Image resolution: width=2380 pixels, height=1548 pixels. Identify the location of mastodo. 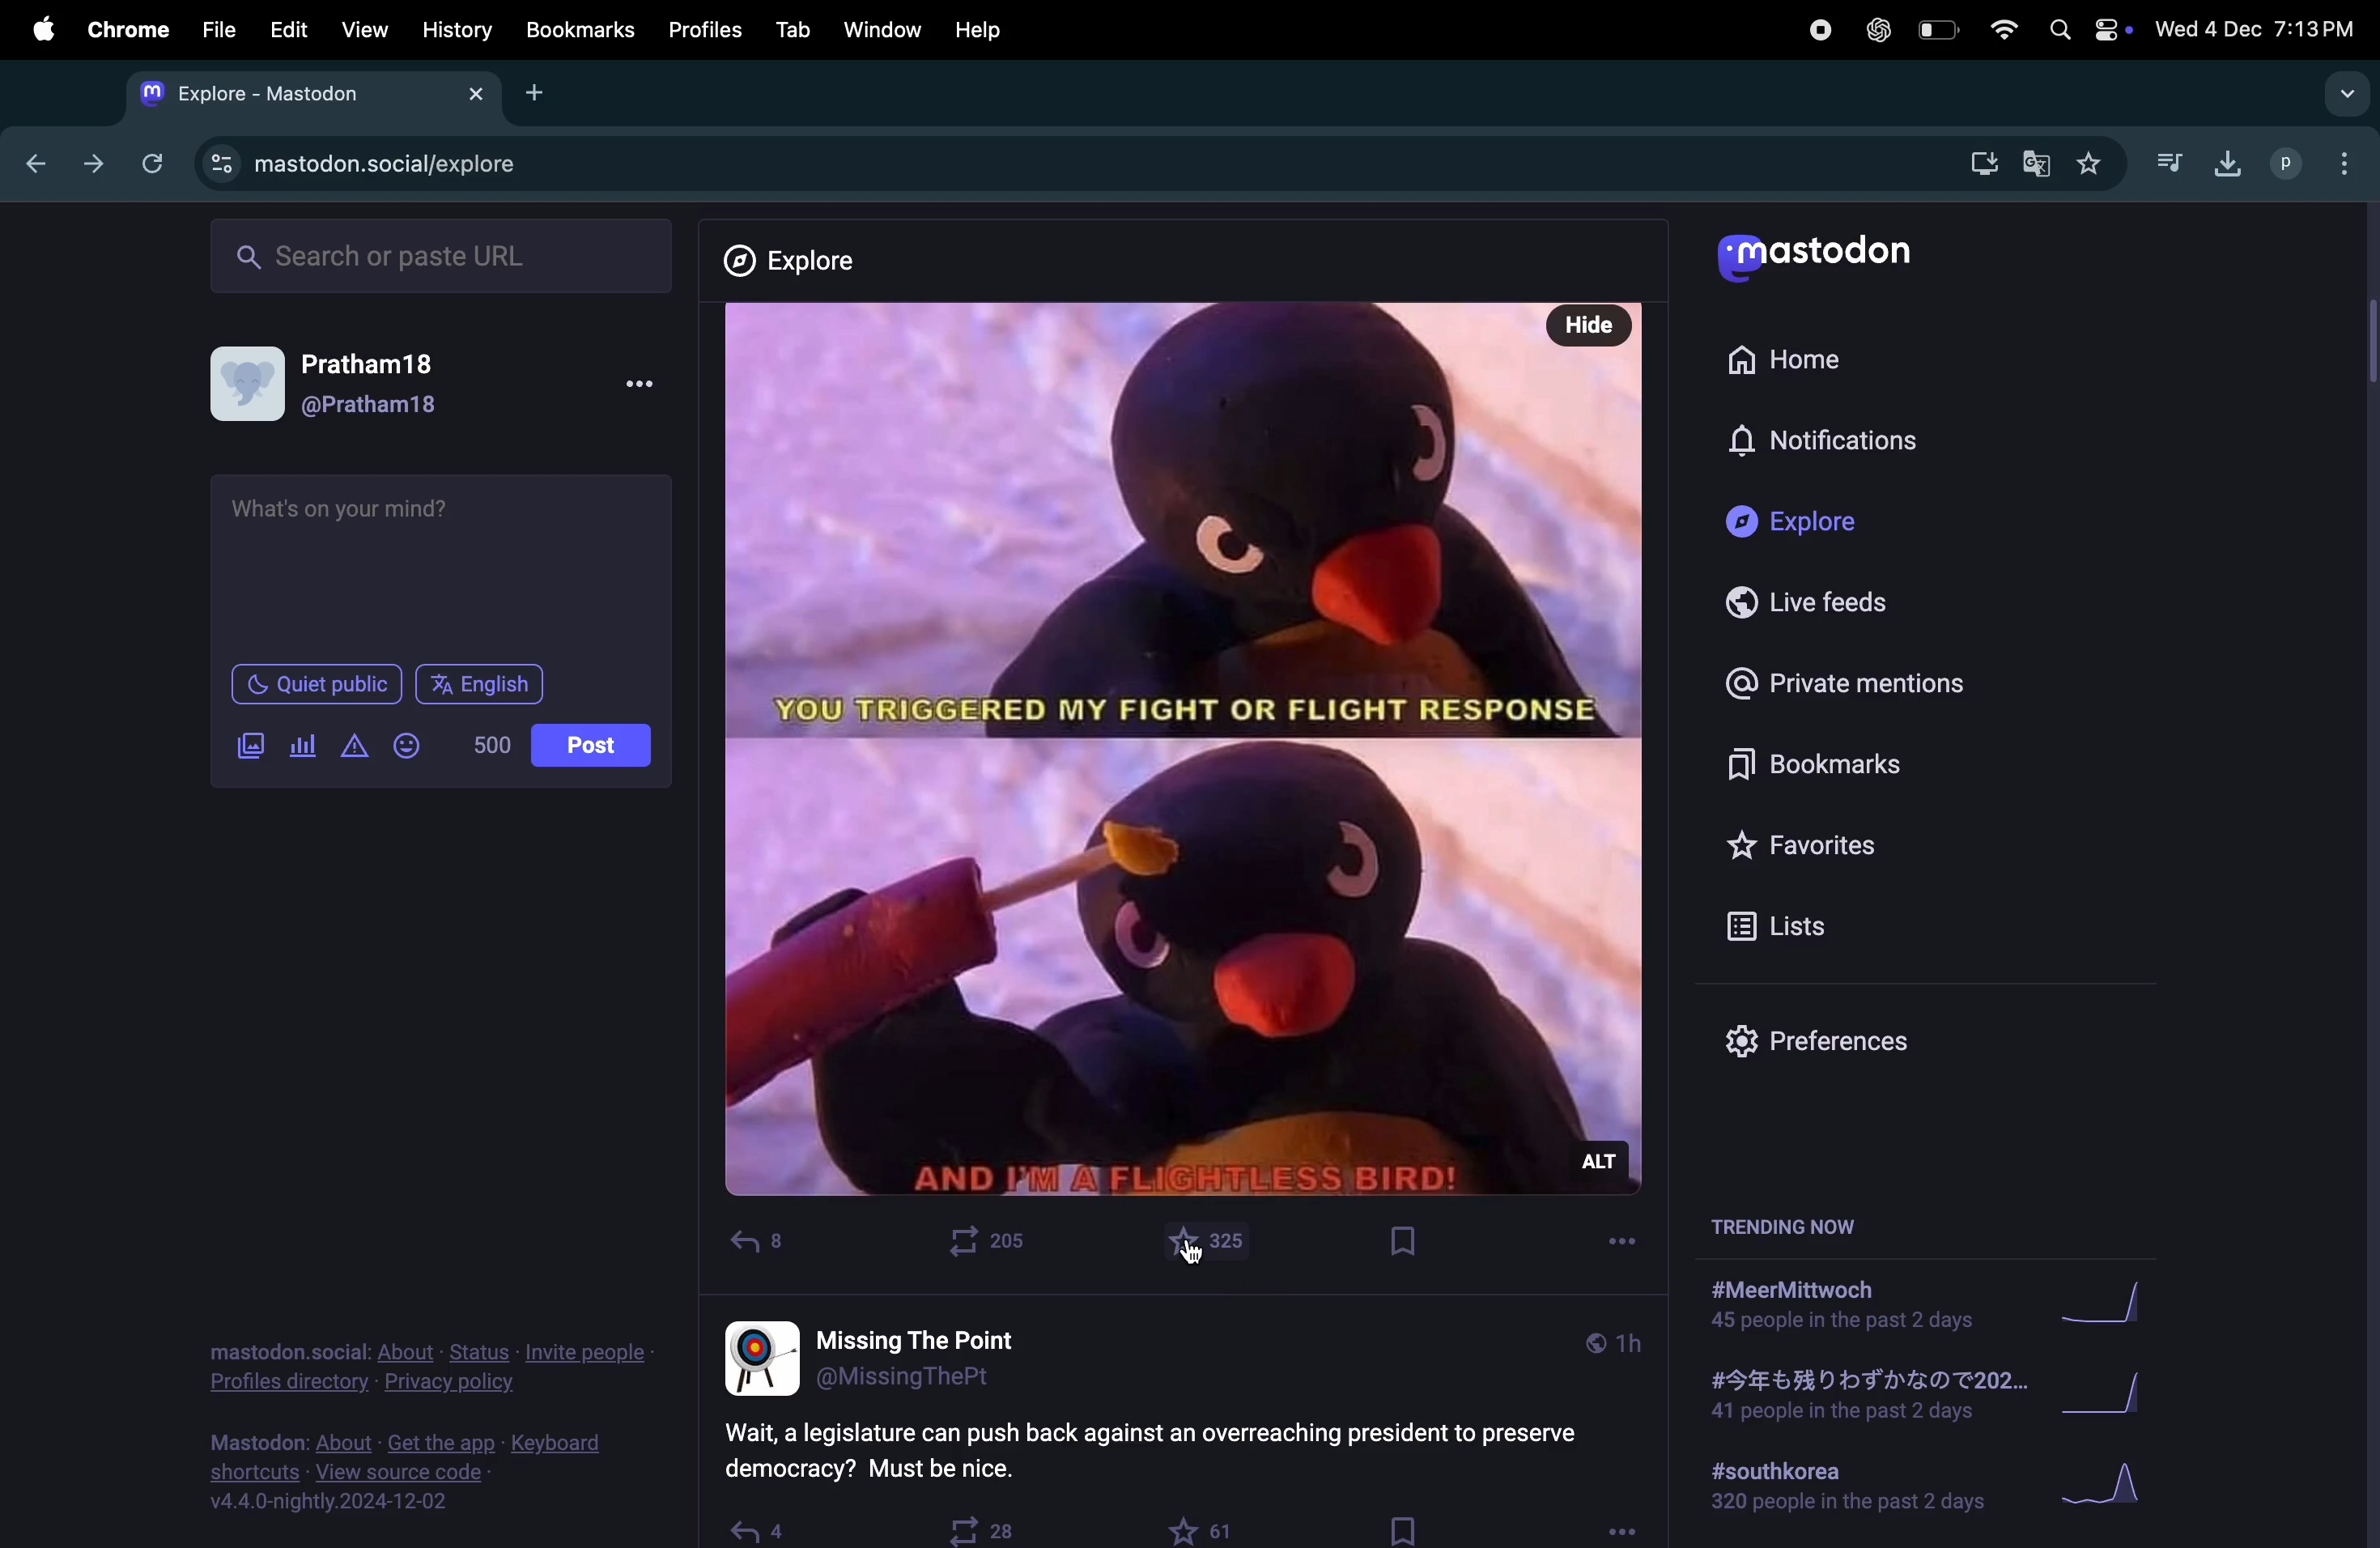
(1830, 252).